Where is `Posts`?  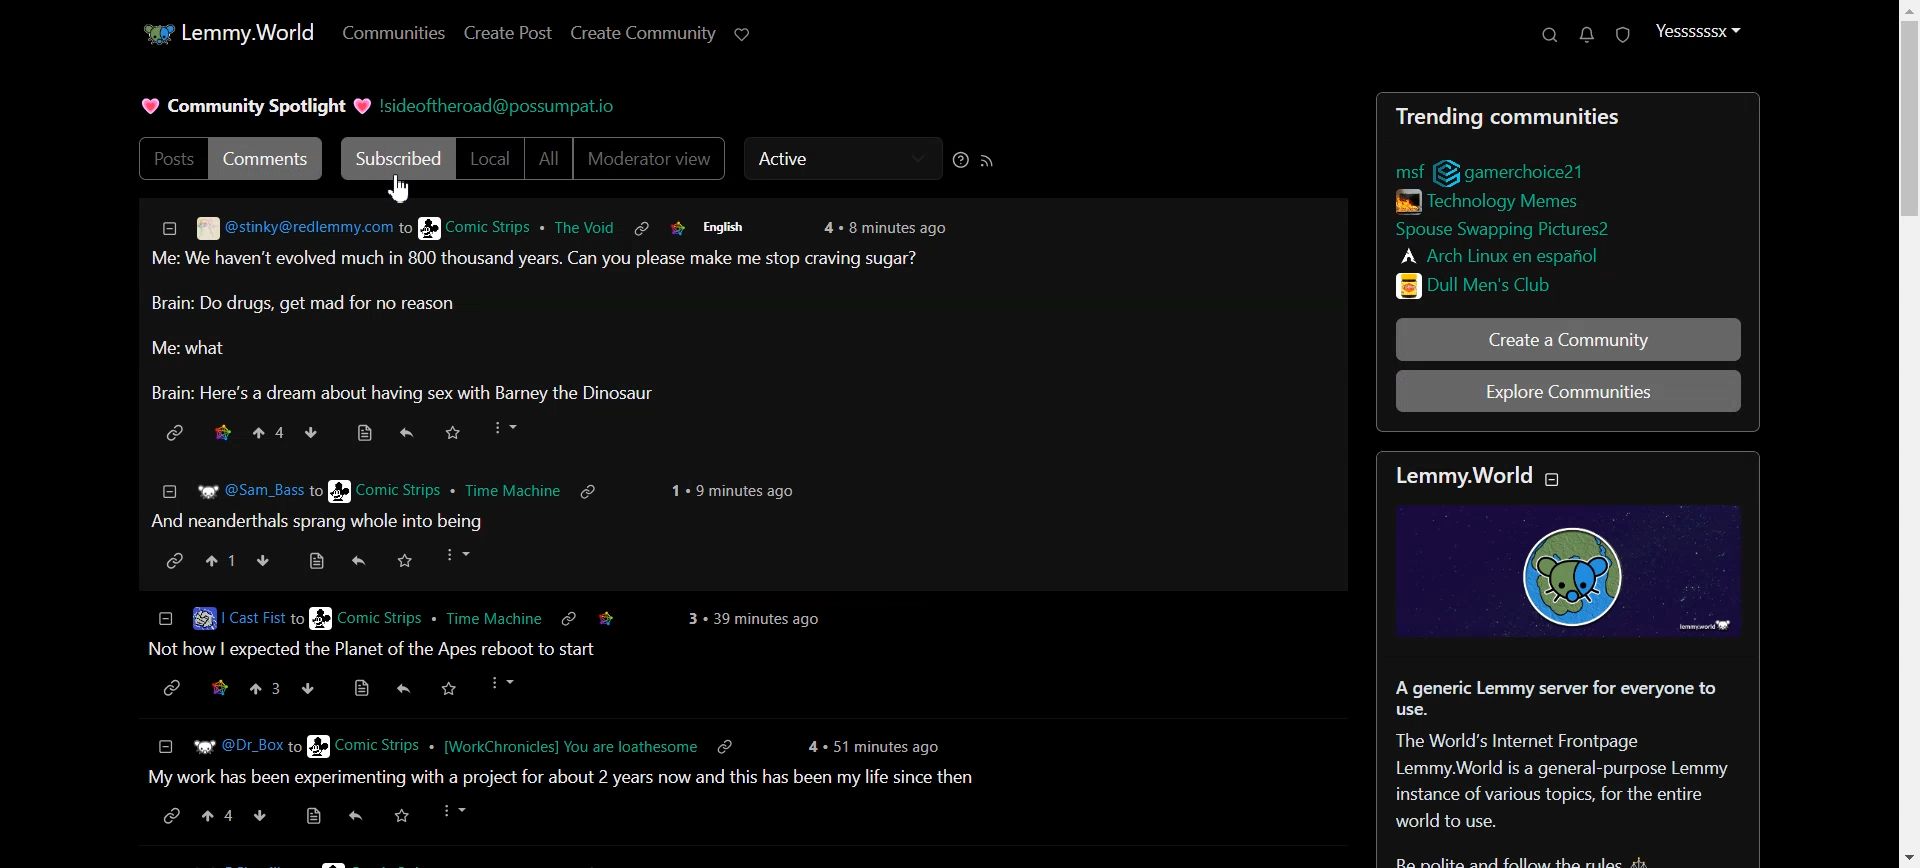
Posts is located at coordinates (1566, 115).